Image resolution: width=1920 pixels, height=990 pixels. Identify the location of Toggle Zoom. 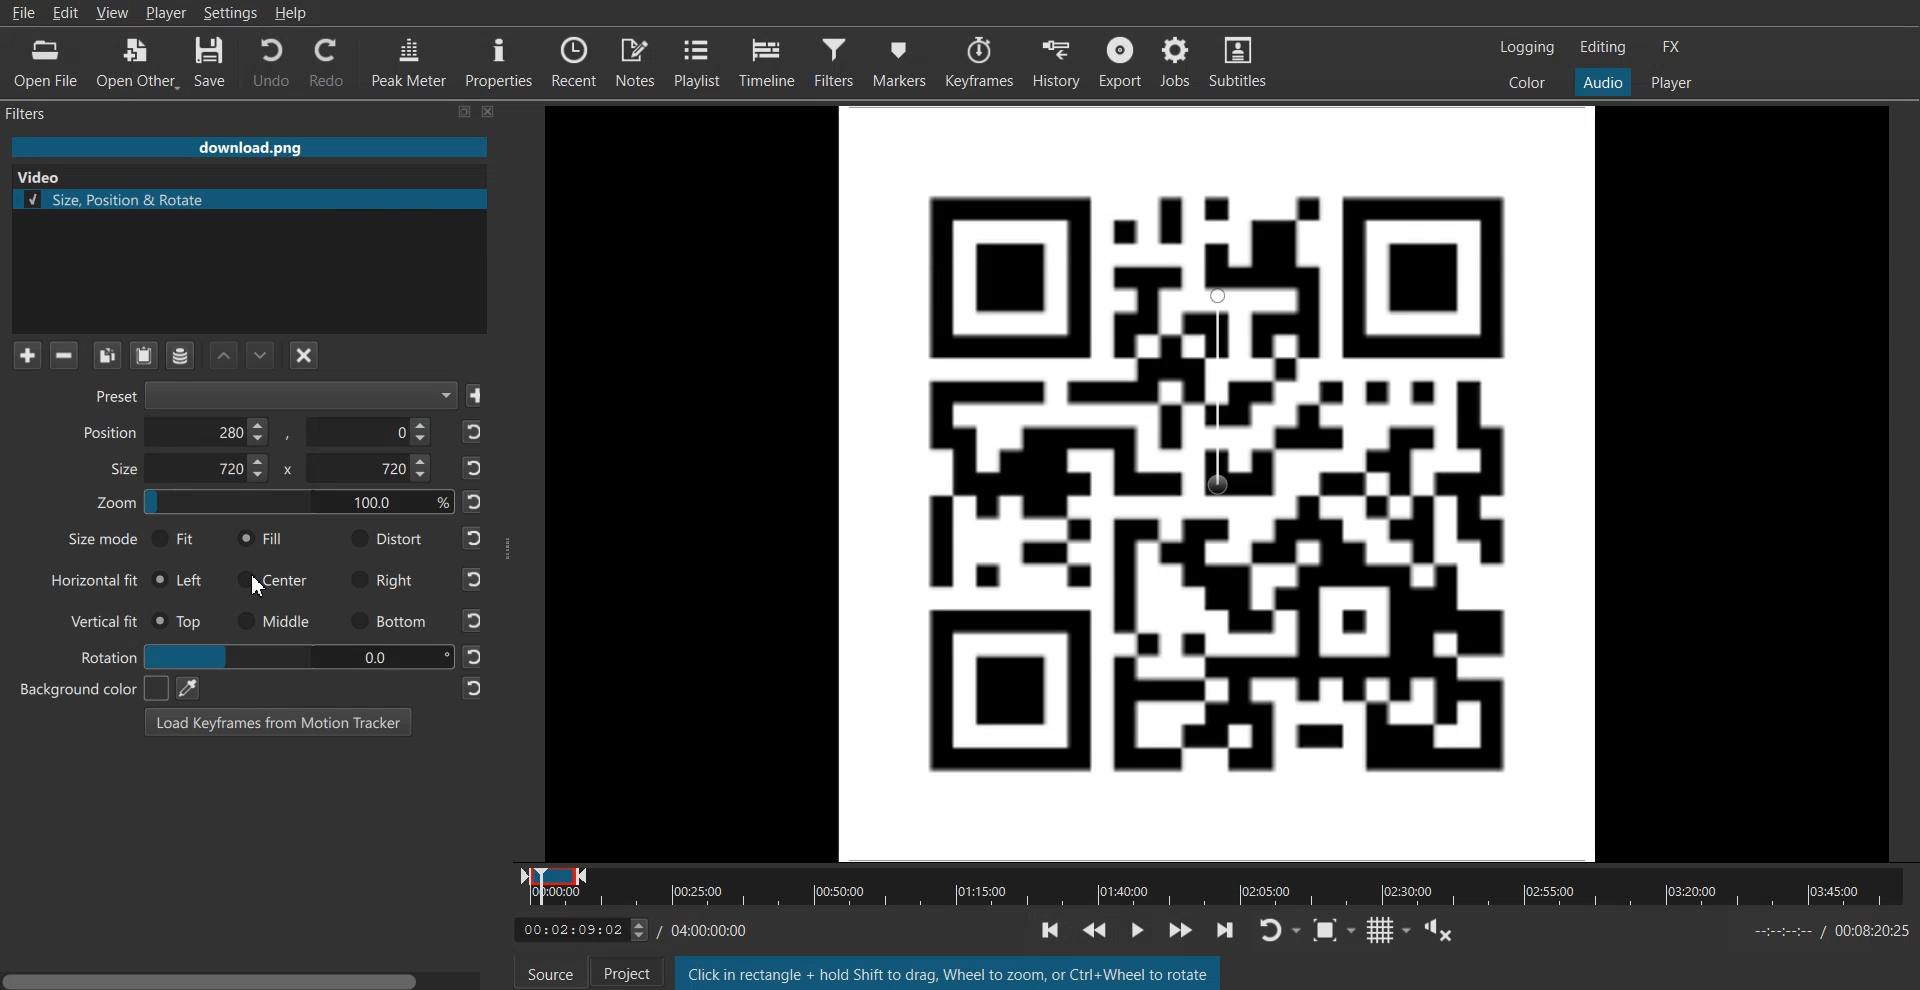
(1337, 934).